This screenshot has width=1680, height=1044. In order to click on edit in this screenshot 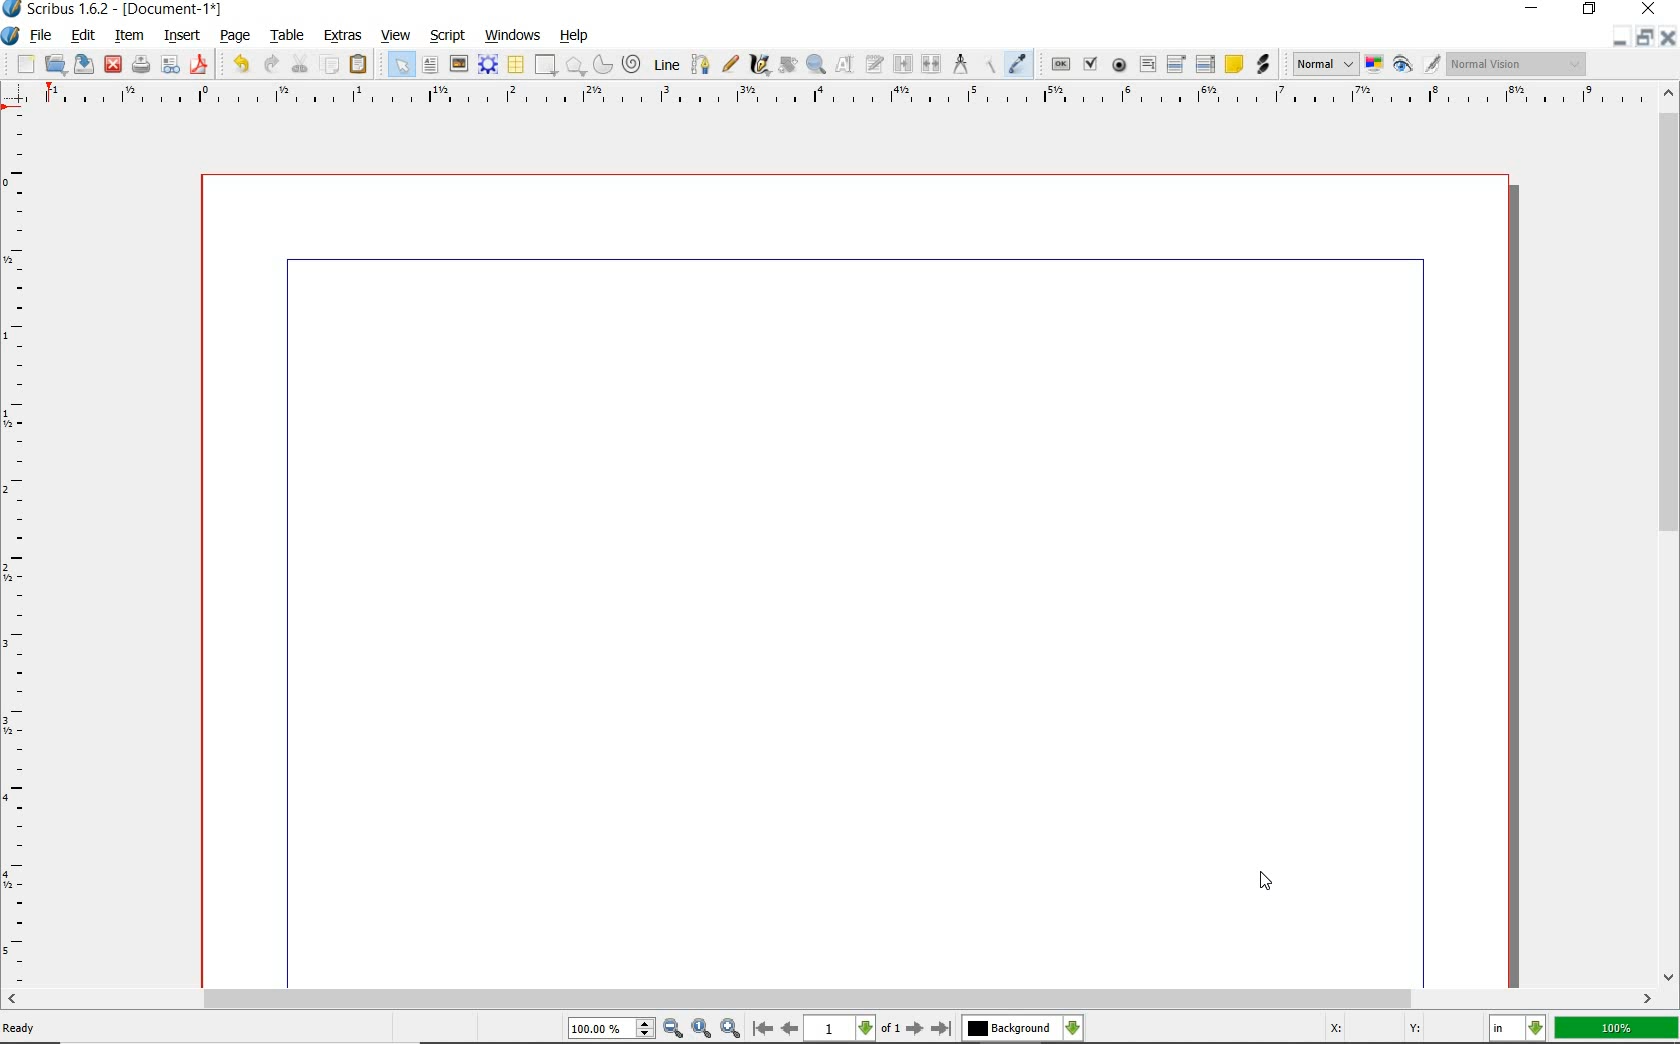, I will do `click(85, 35)`.